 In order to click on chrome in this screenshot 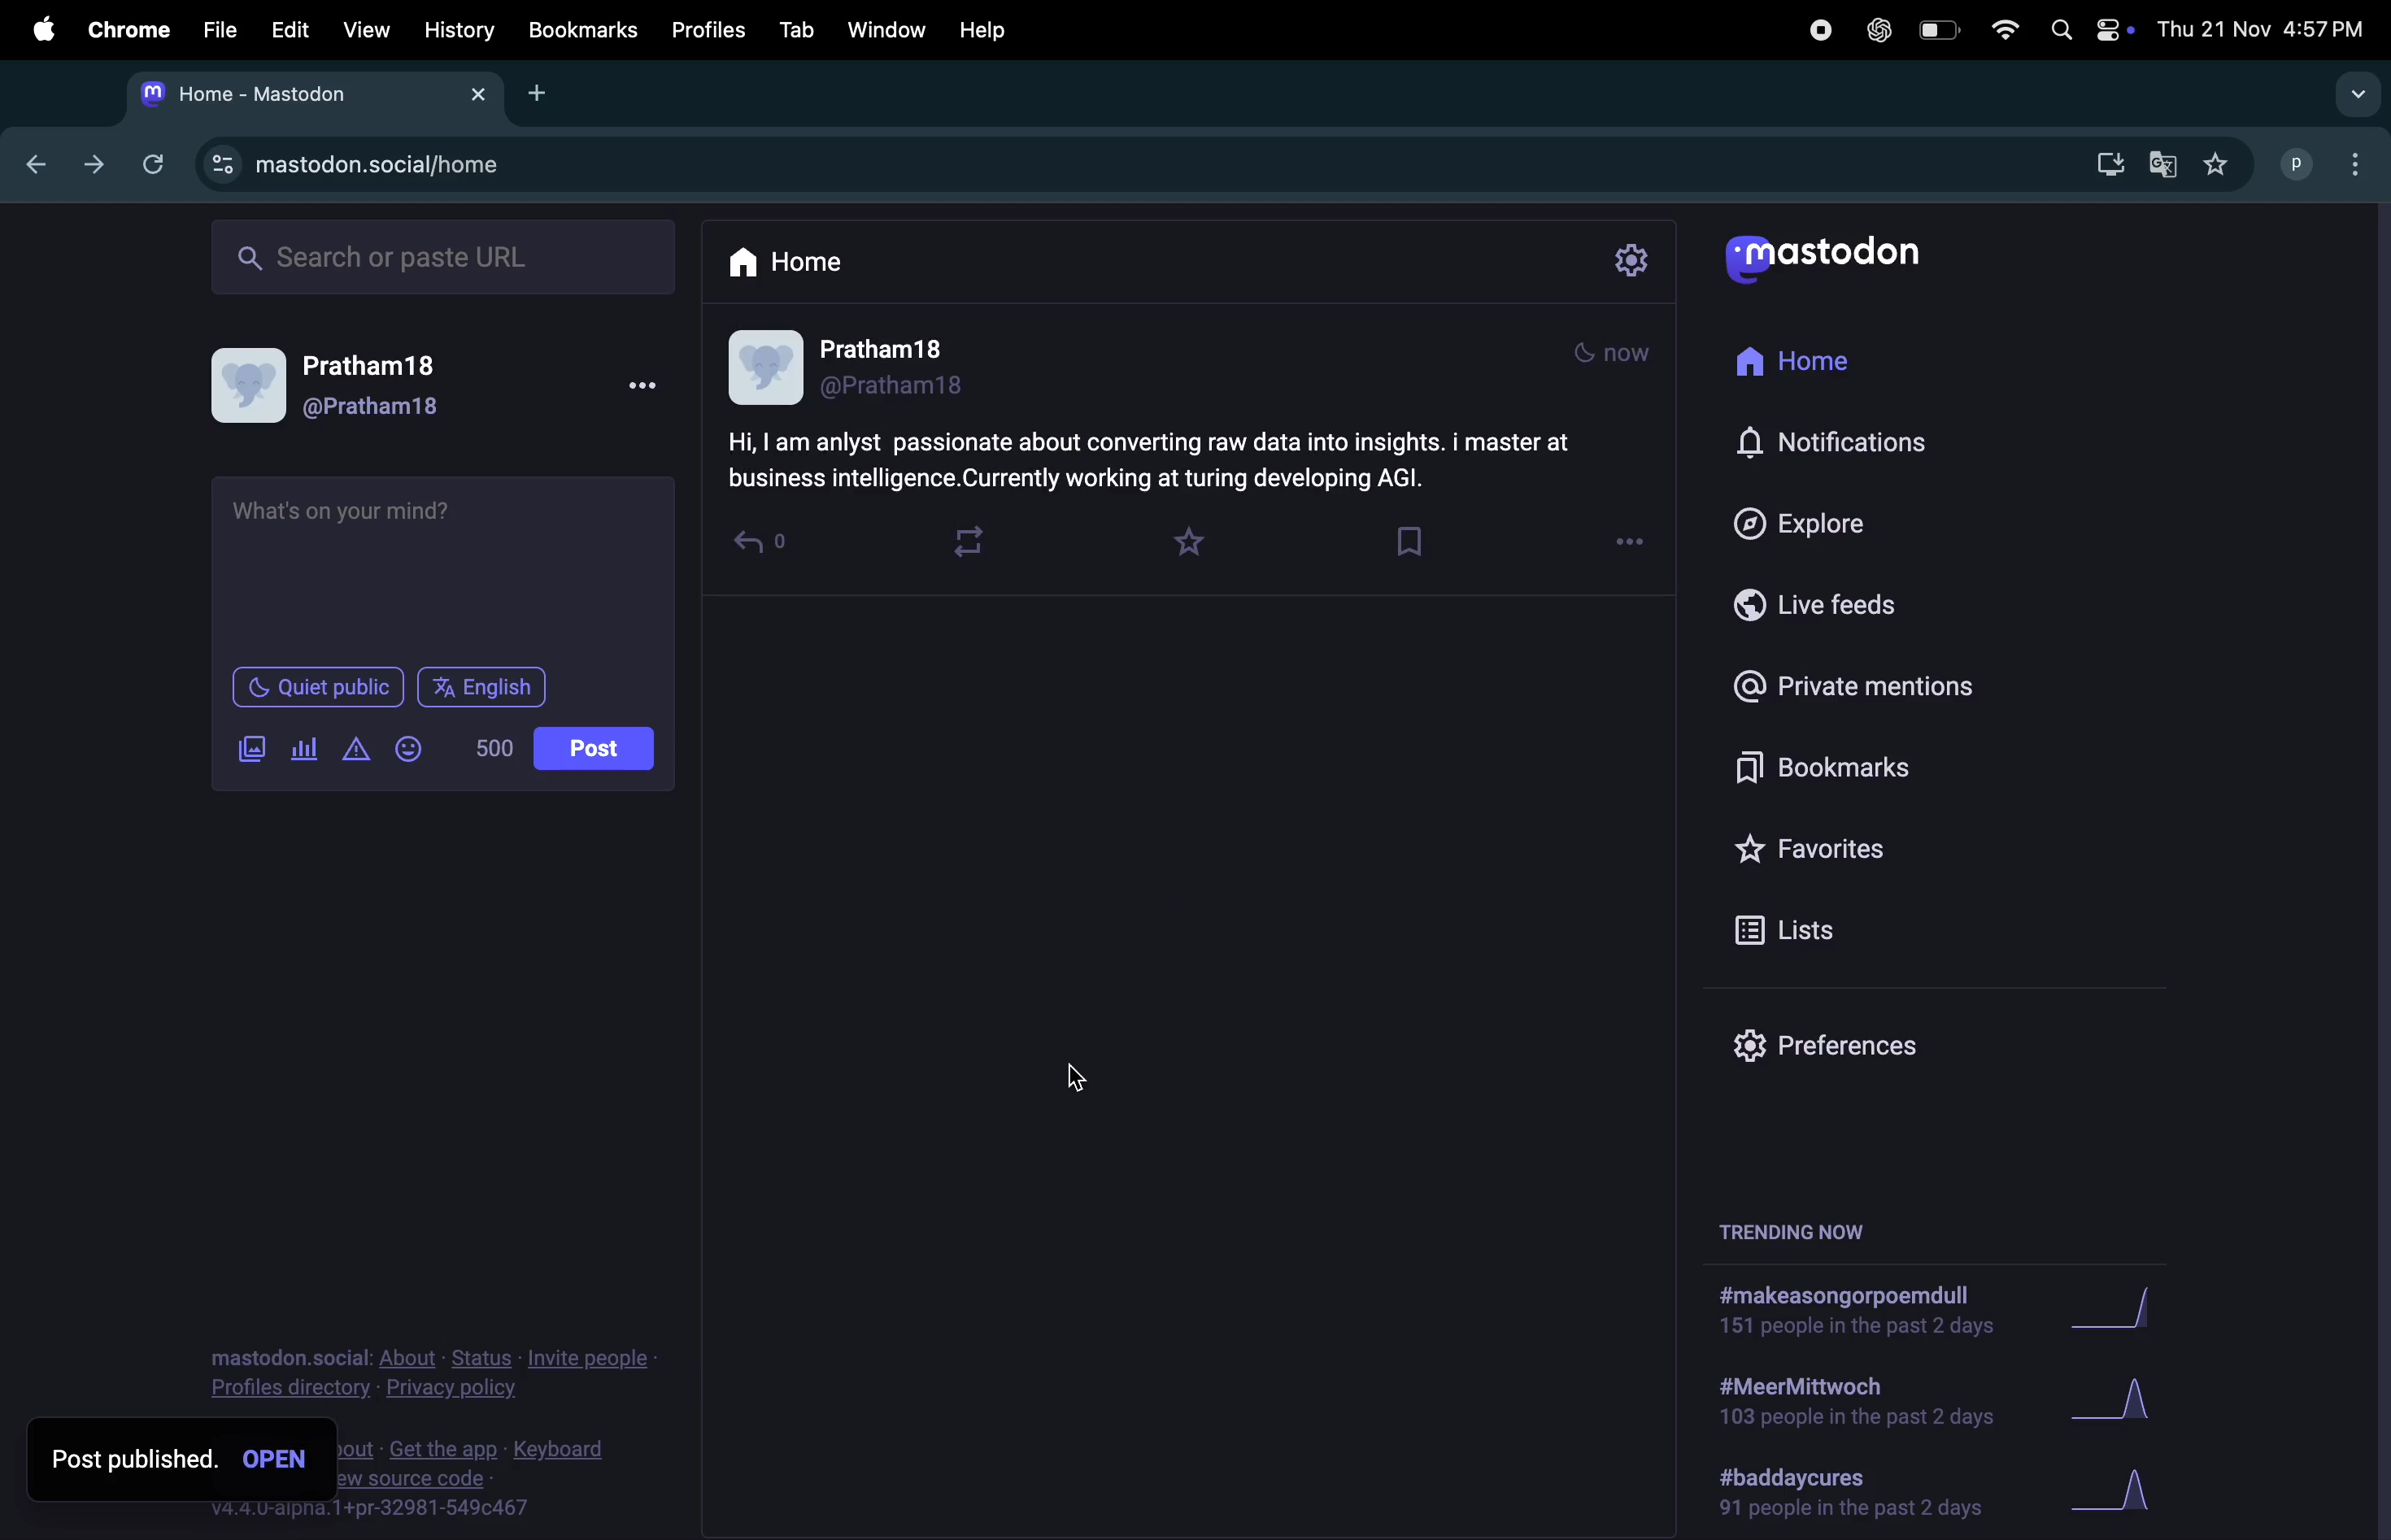, I will do `click(122, 29)`.